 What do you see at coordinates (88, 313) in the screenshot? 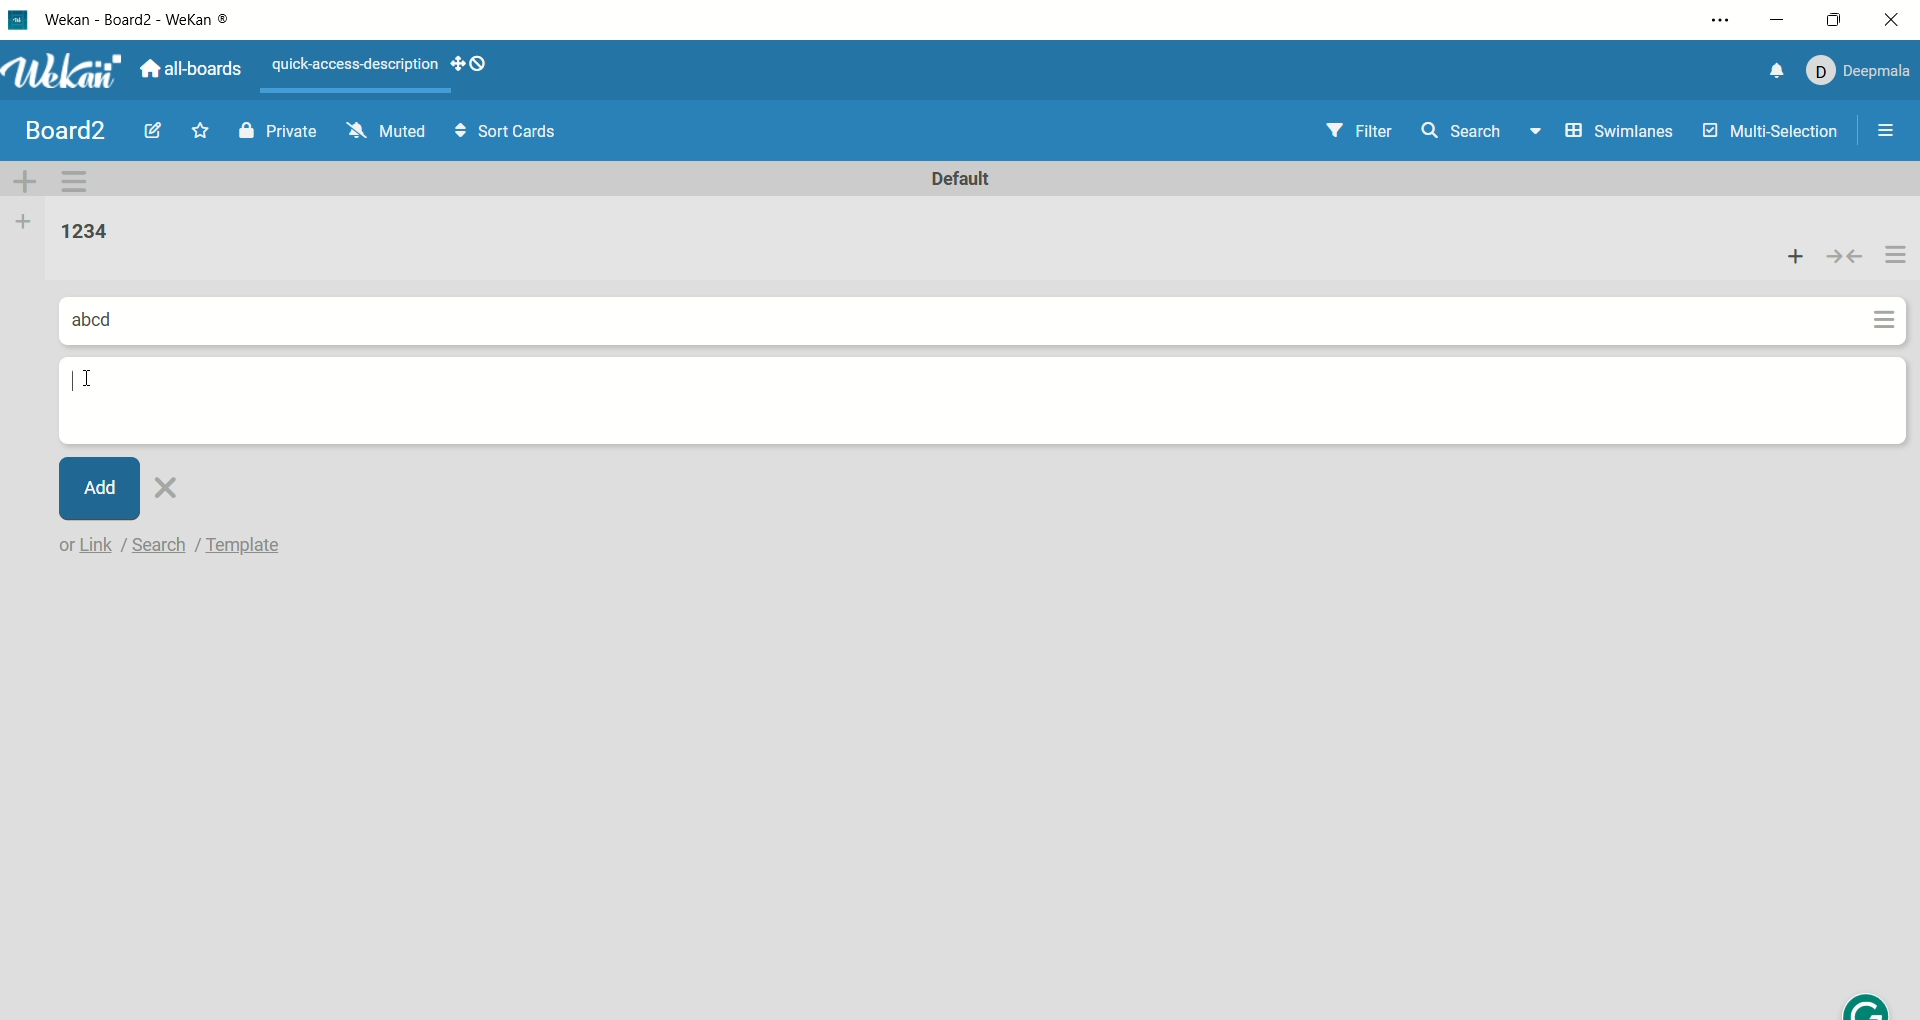
I see `card title` at bounding box center [88, 313].